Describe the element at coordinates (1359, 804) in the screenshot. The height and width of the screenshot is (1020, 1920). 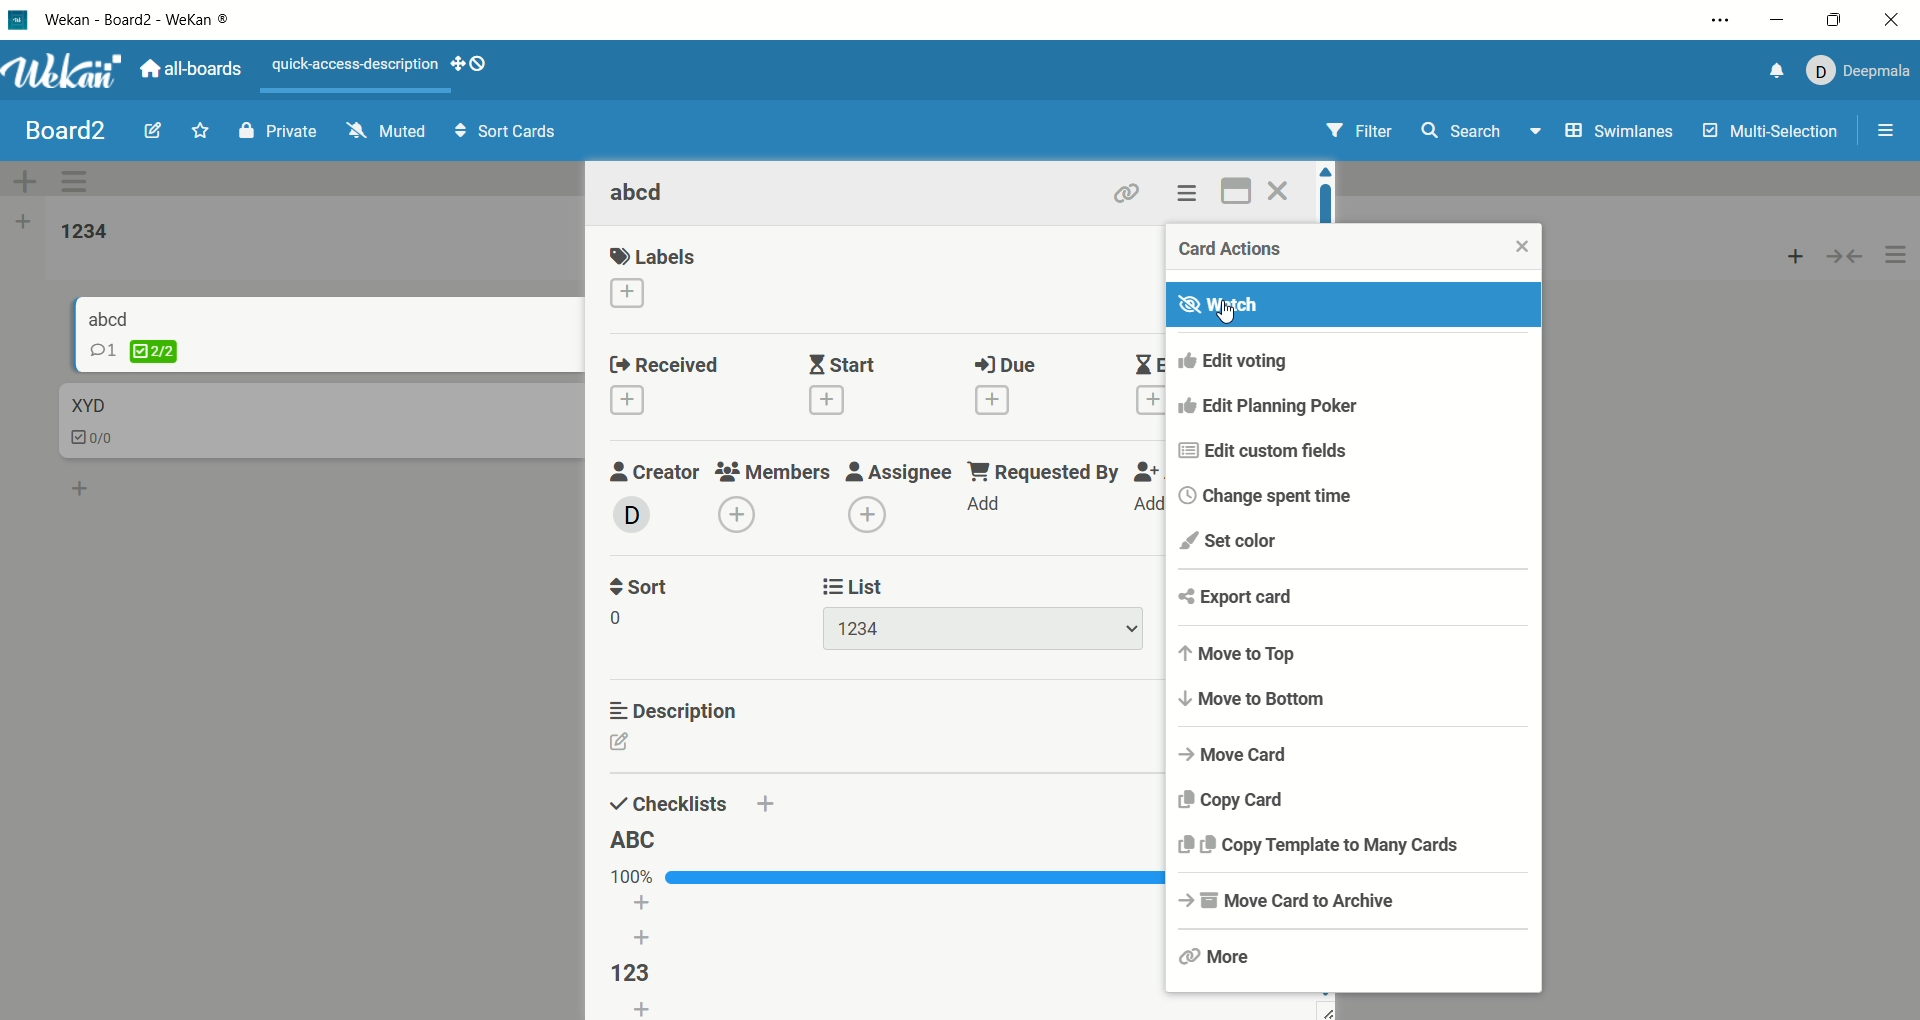
I see `copy card` at that location.